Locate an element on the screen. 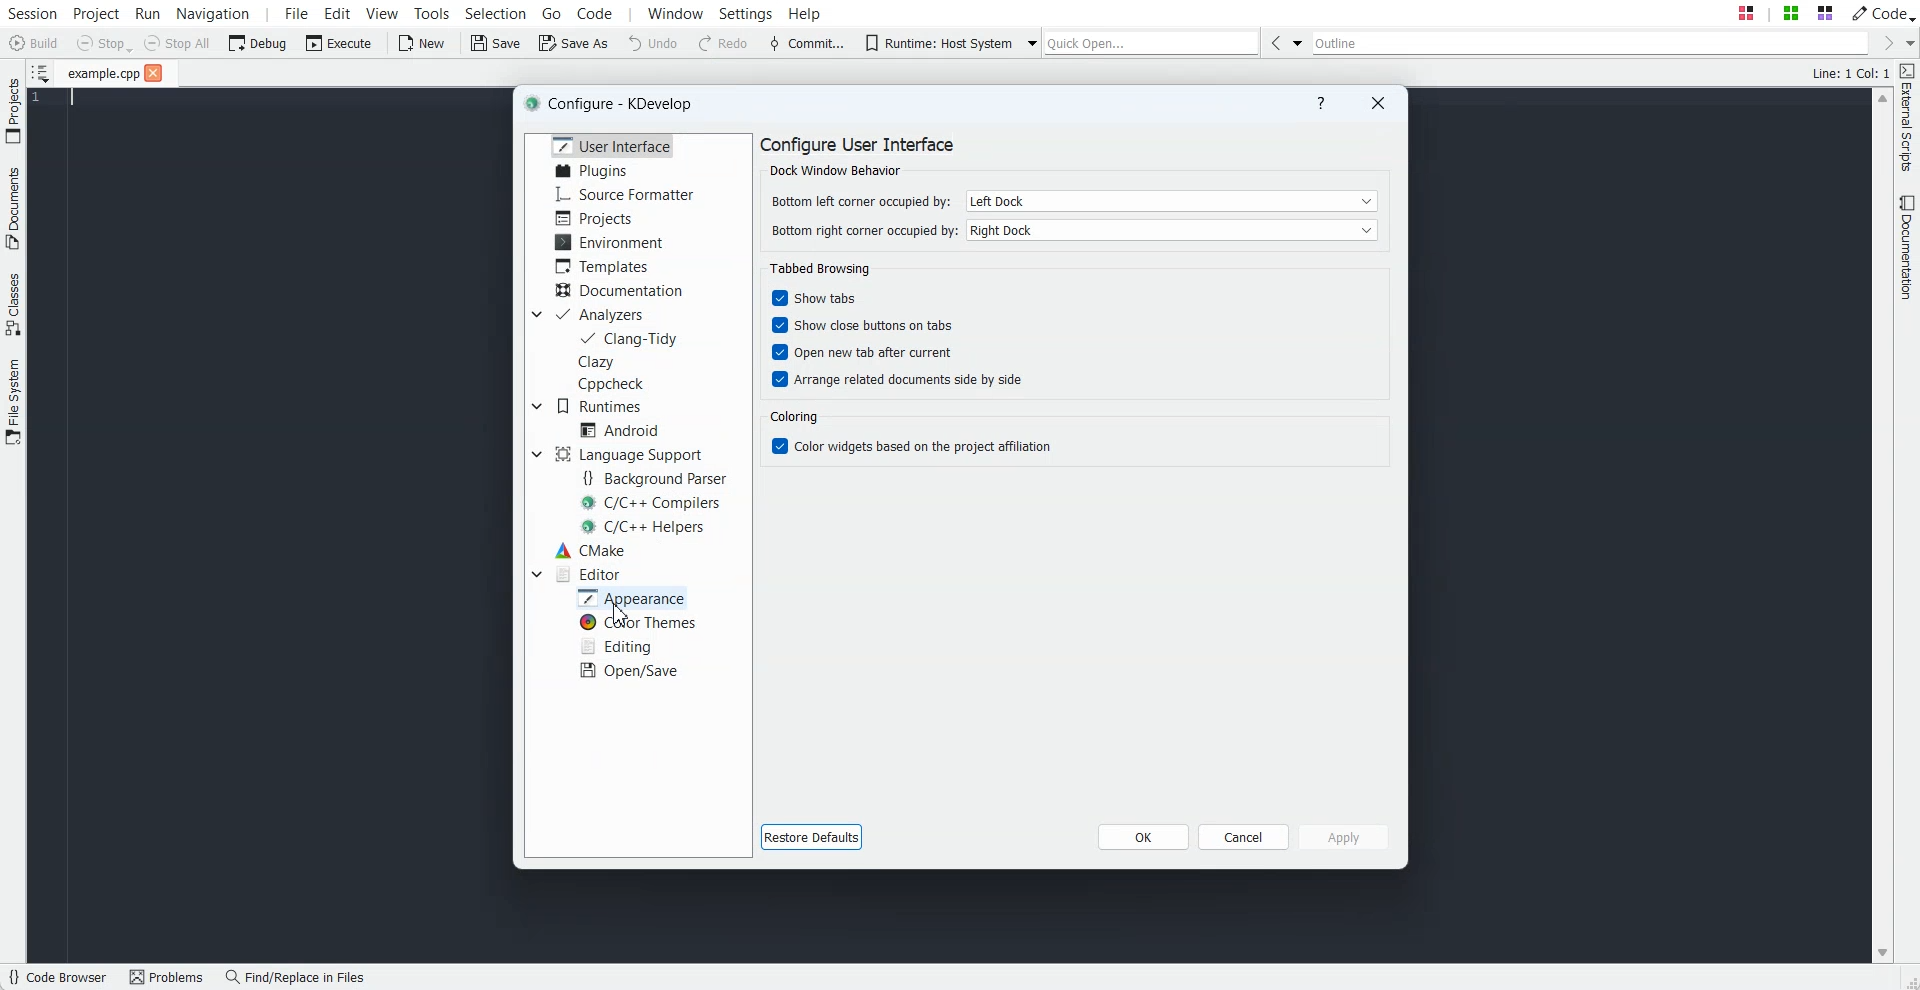  Save is located at coordinates (494, 42).